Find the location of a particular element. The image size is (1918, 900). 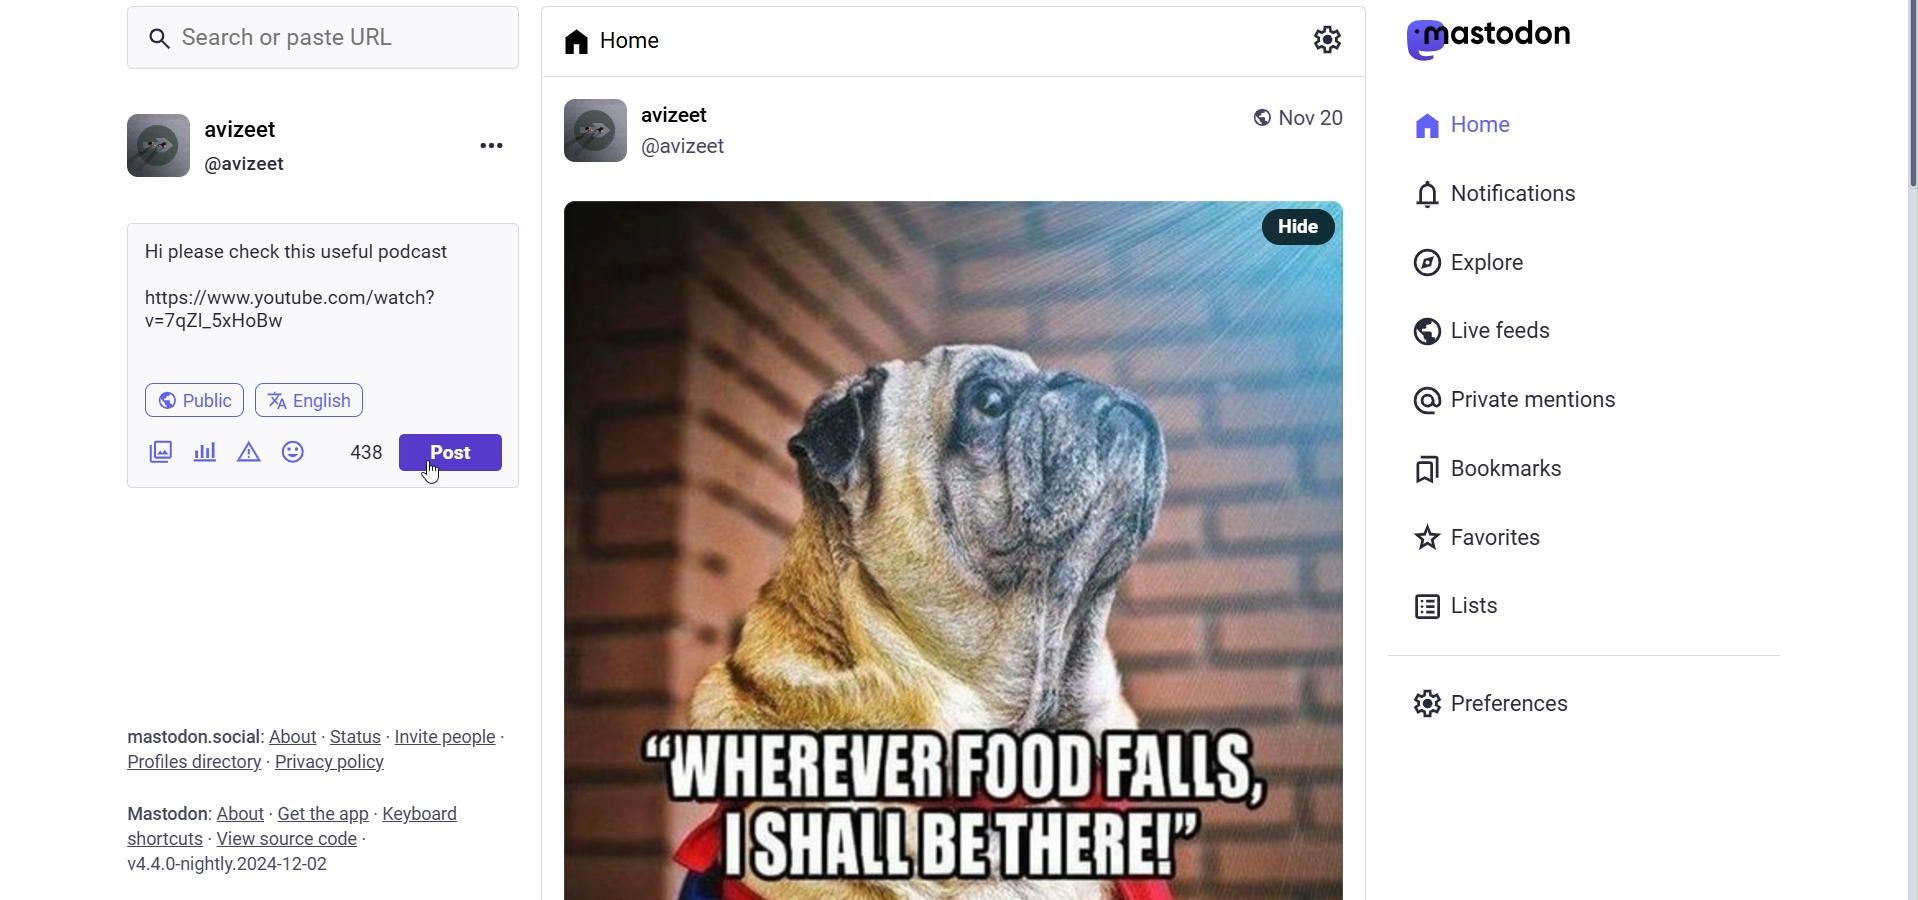

Search or paste URL is located at coordinates (325, 37).